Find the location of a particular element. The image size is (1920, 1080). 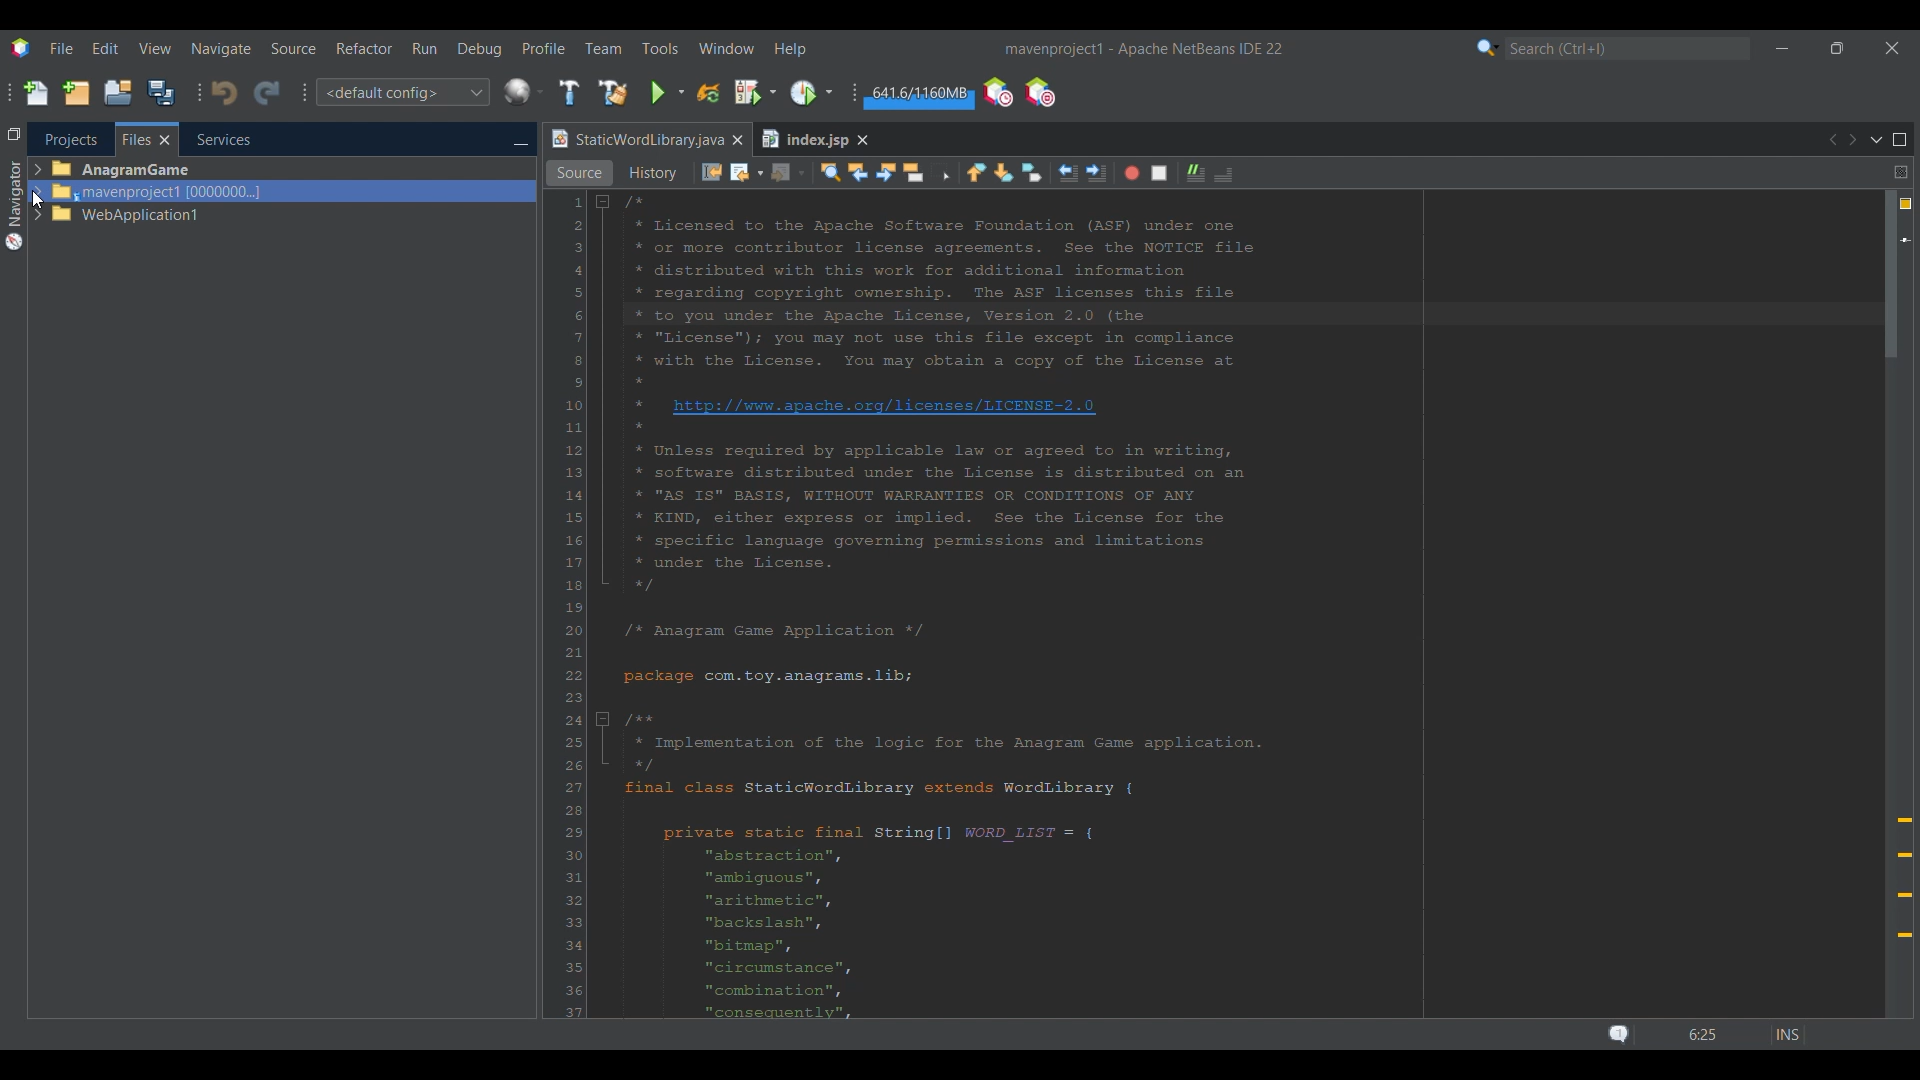

Previous is located at coordinates (1832, 140).